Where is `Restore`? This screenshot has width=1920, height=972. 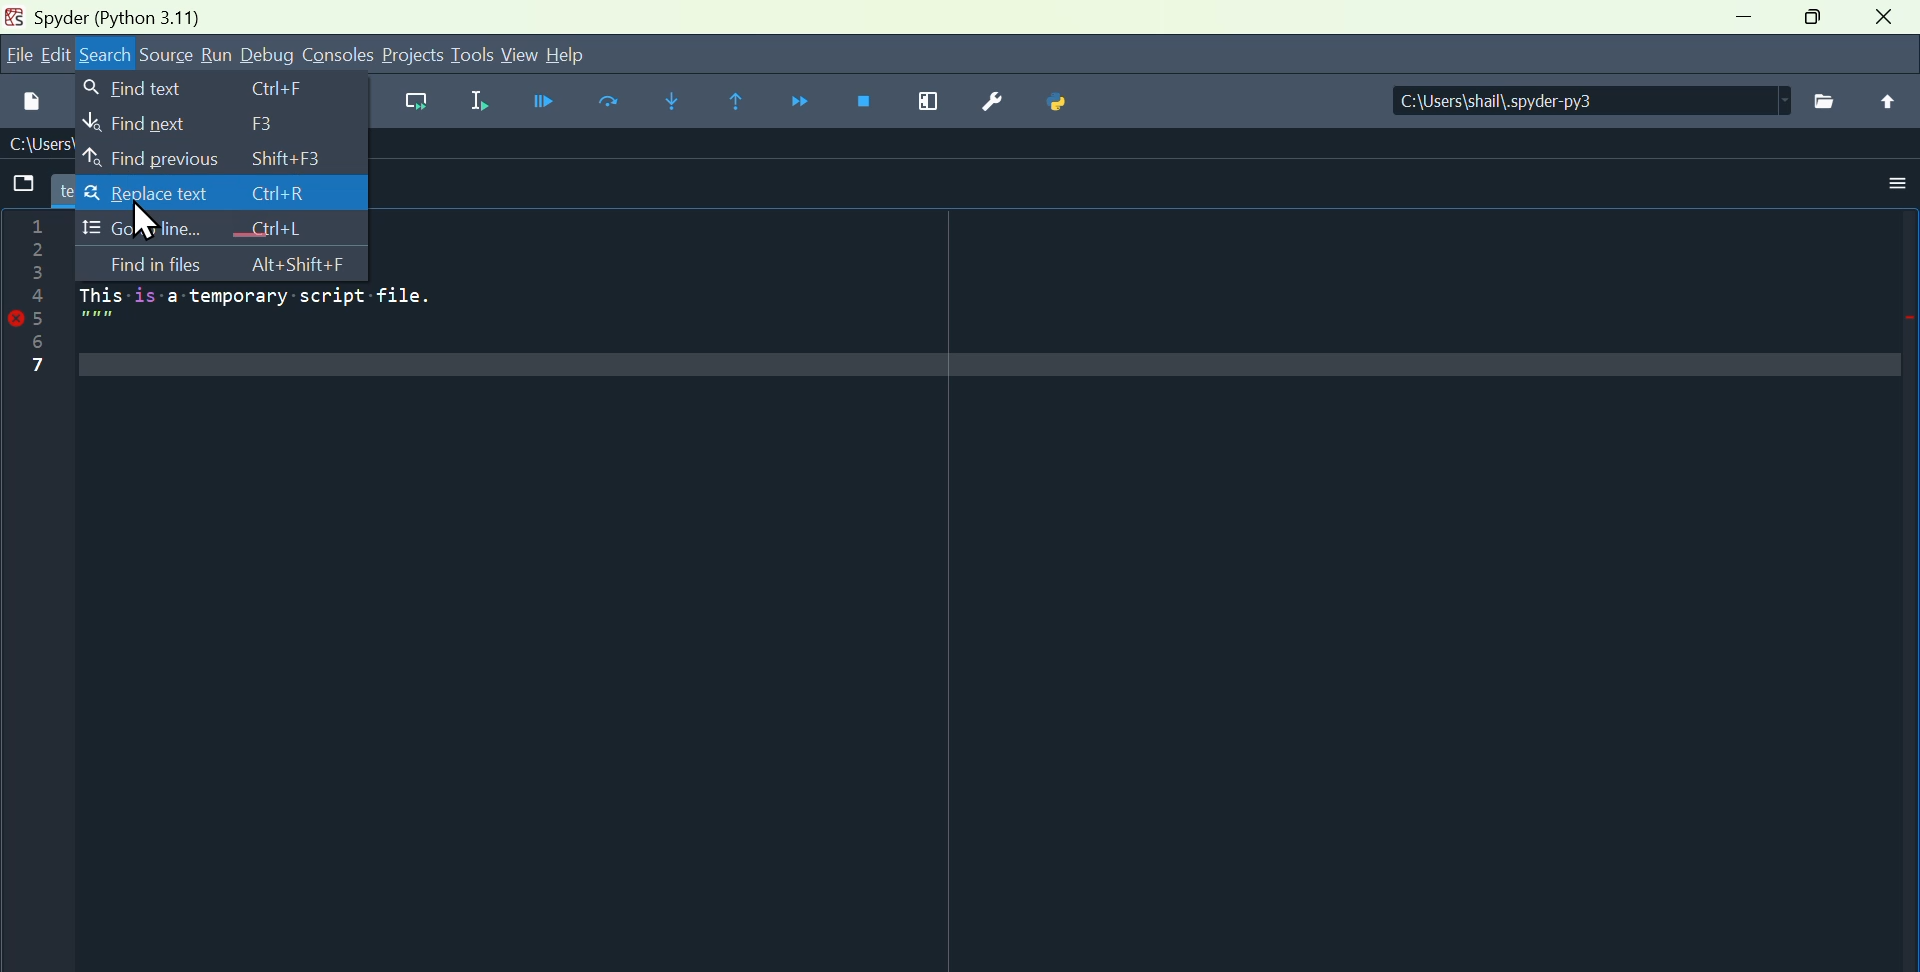 Restore is located at coordinates (1822, 19).